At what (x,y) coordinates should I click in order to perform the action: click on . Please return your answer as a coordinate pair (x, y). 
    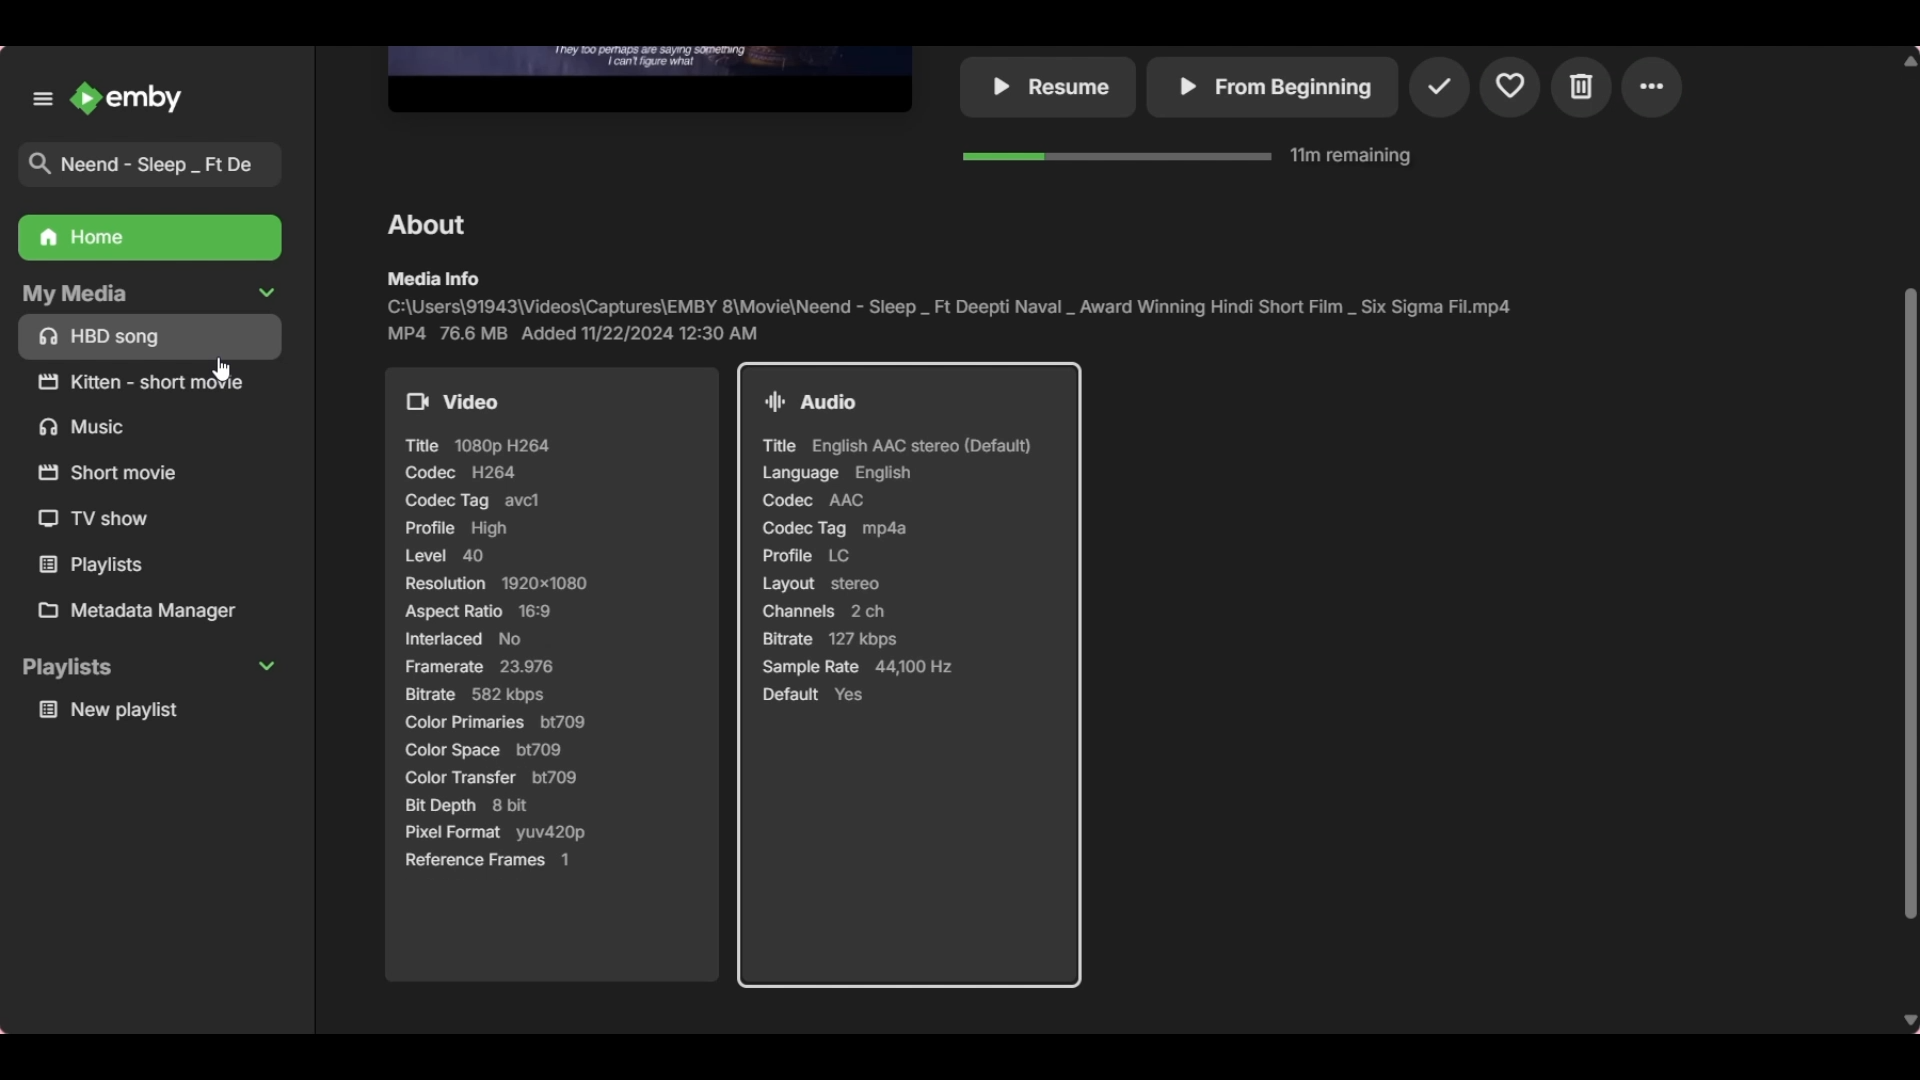
    Looking at the image, I should click on (648, 76).